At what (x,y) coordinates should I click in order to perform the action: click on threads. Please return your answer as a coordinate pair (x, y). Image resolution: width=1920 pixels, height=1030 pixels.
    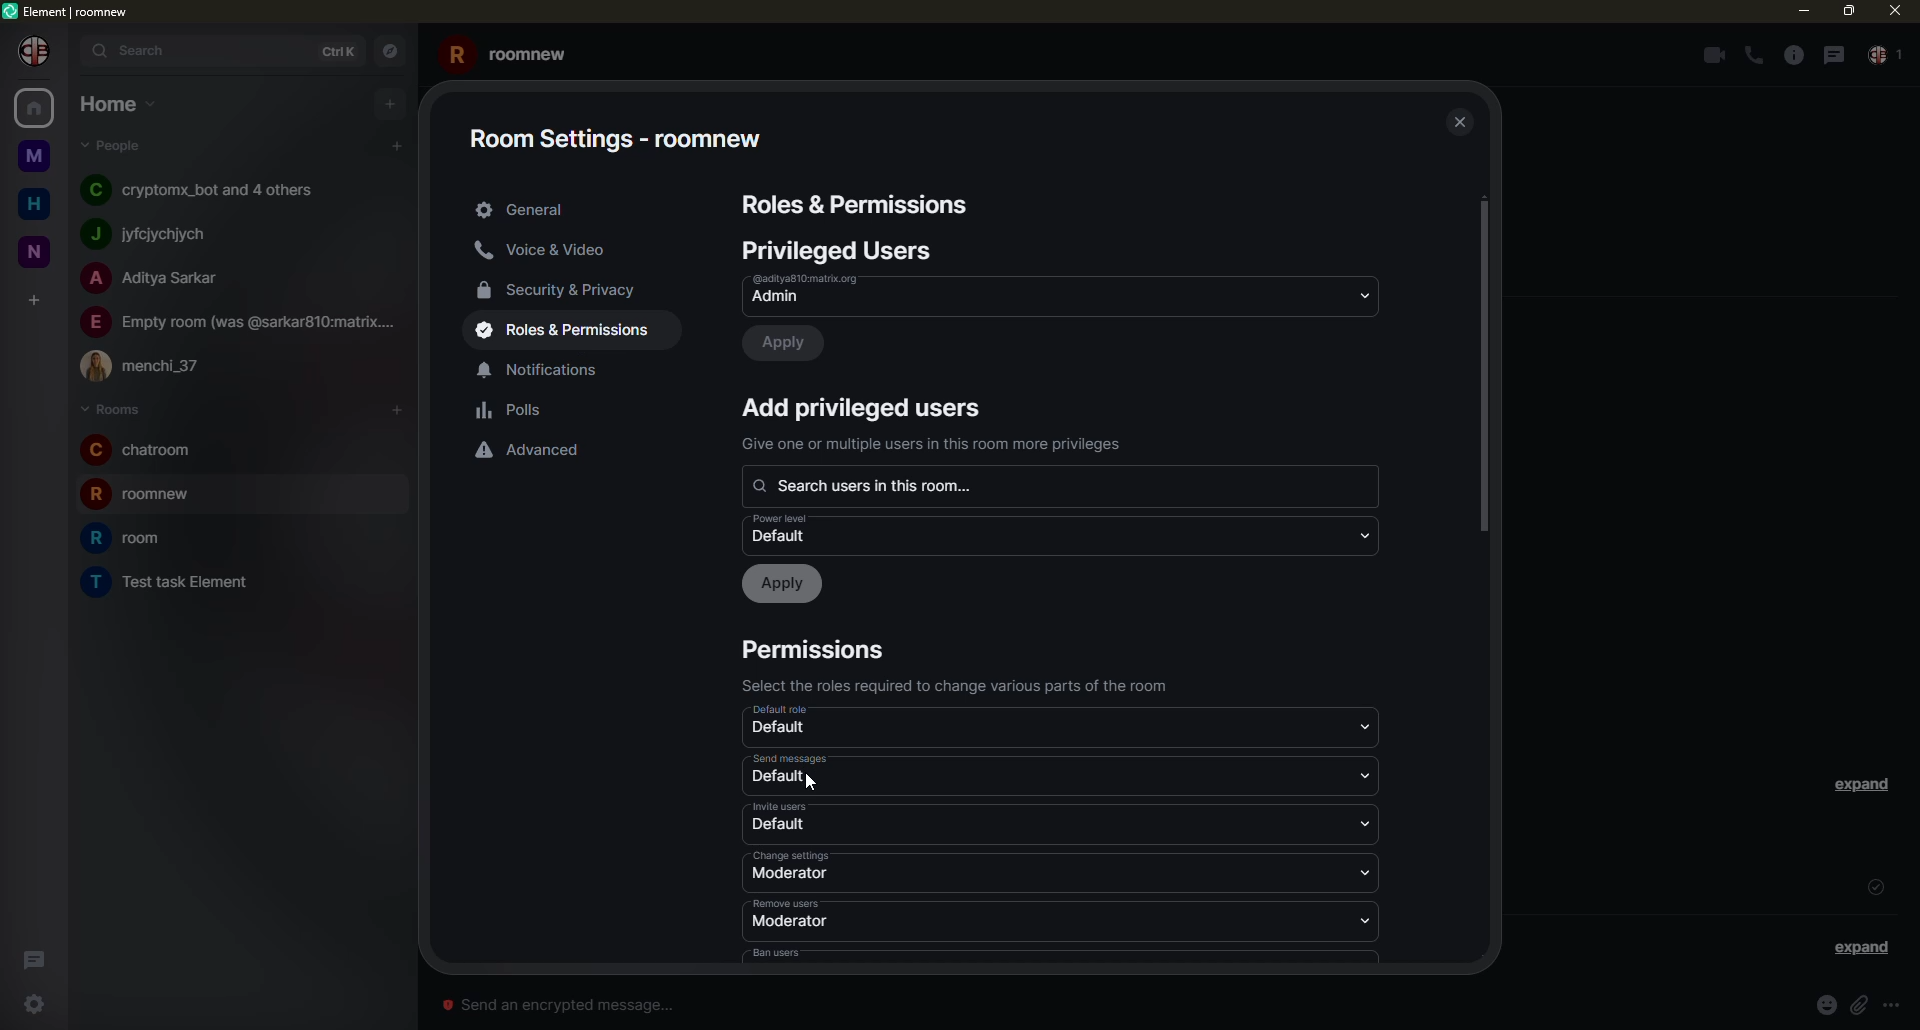
    Looking at the image, I should click on (1833, 54).